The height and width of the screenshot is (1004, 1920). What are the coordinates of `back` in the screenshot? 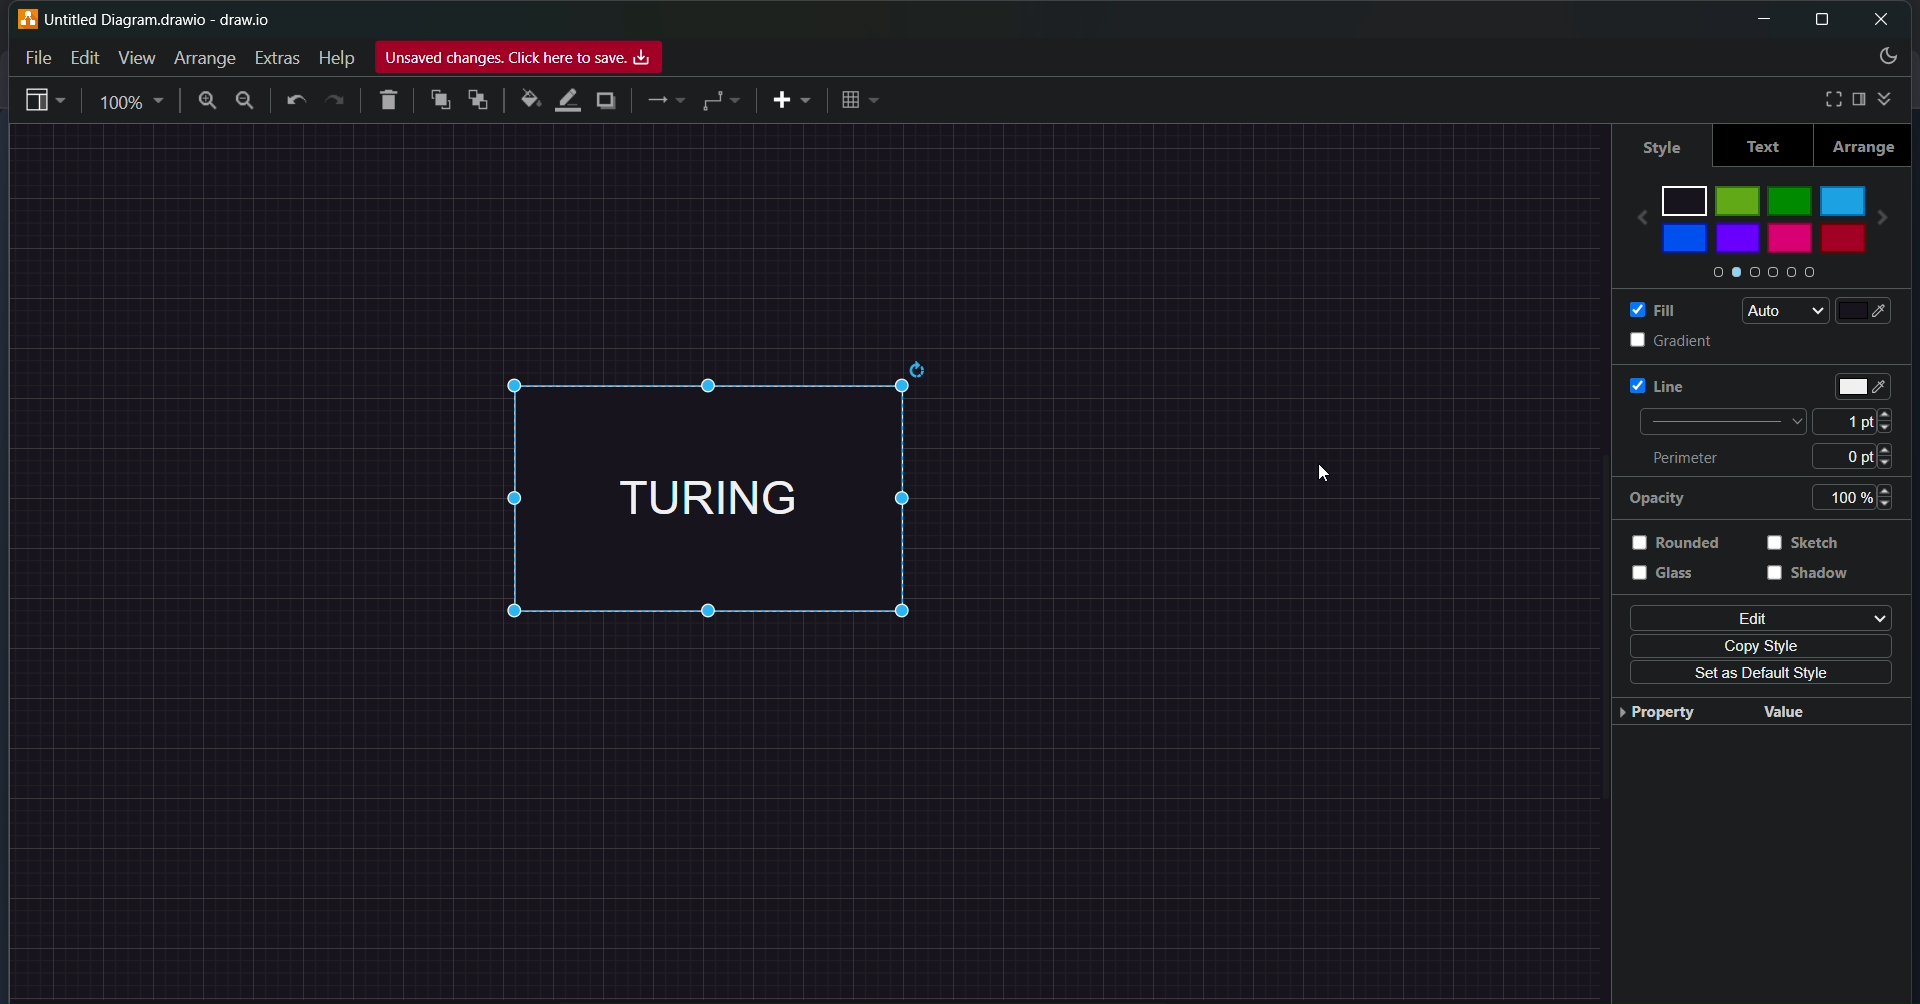 It's located at (1632, 211).